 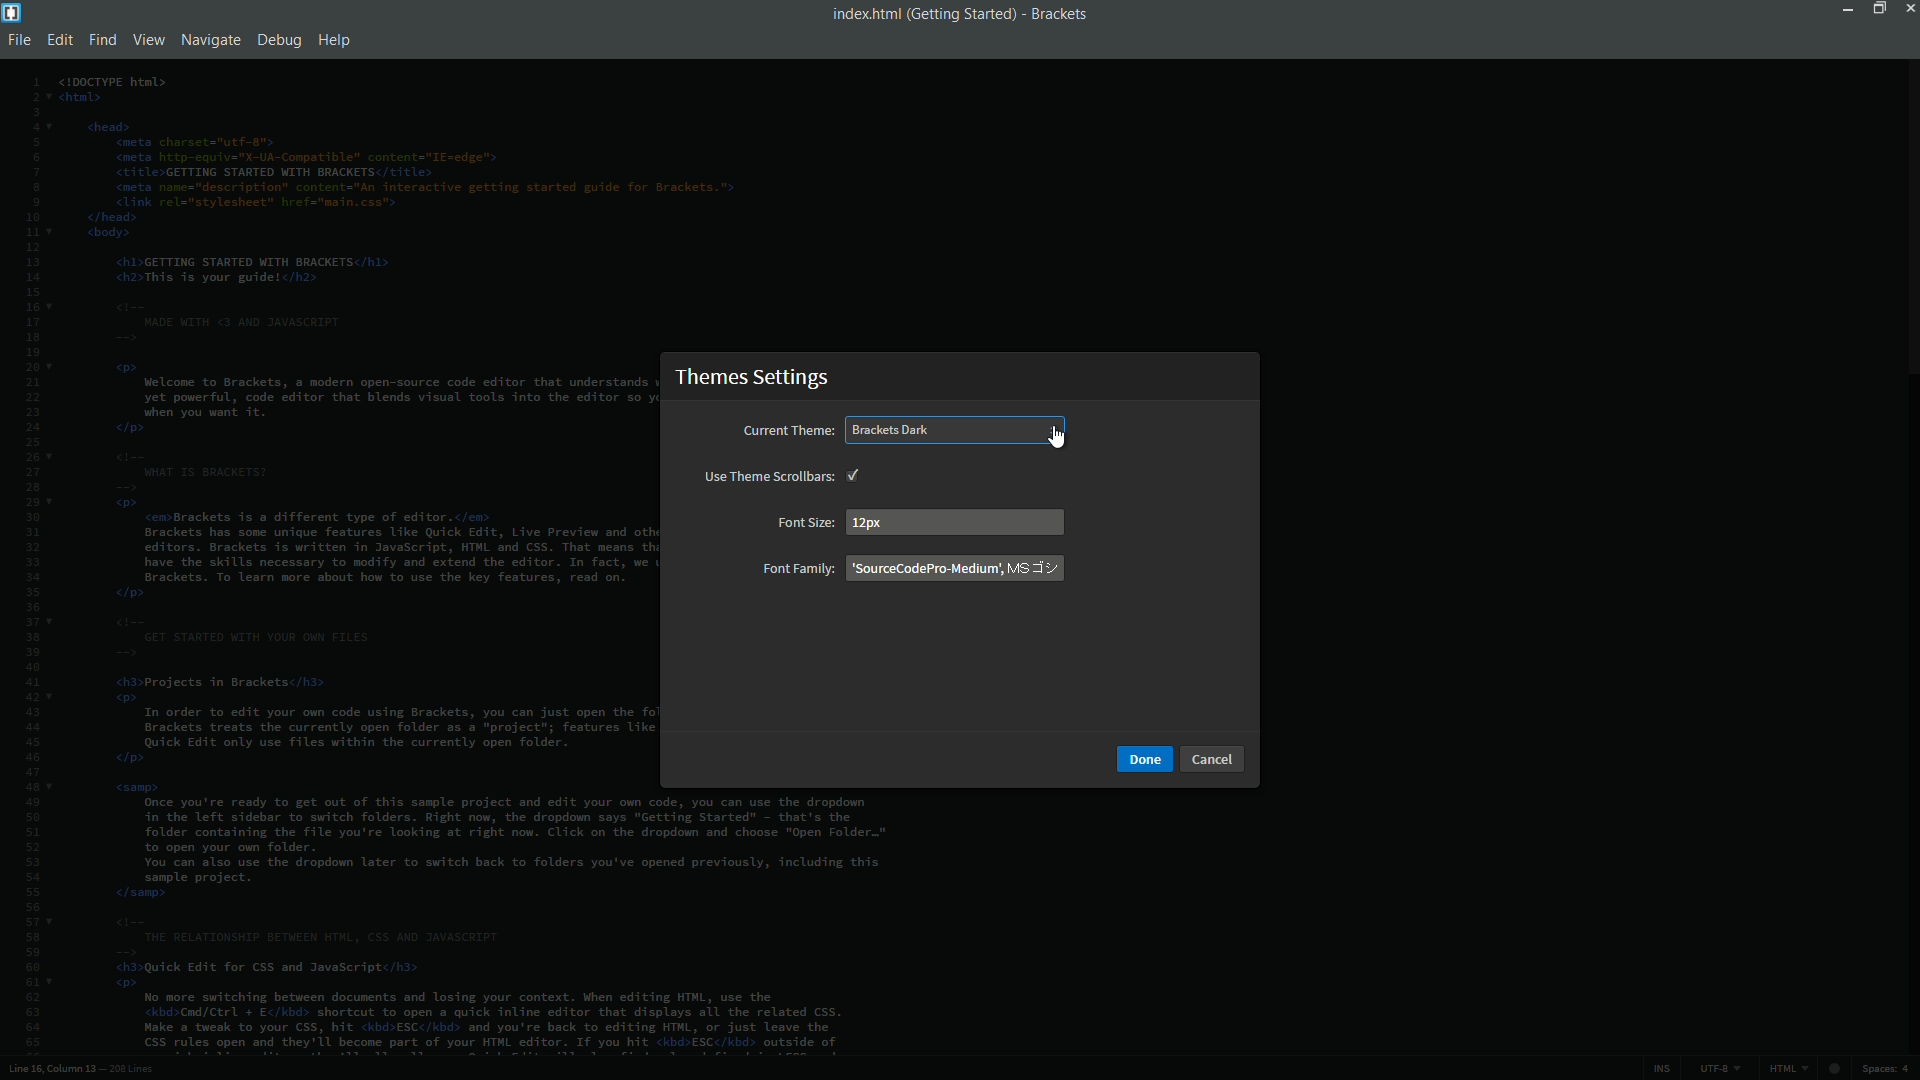 What do you see at coordinates (1888, 1070) in the screenshot?
I see `spaces` at bounding box center [1888, 1070].